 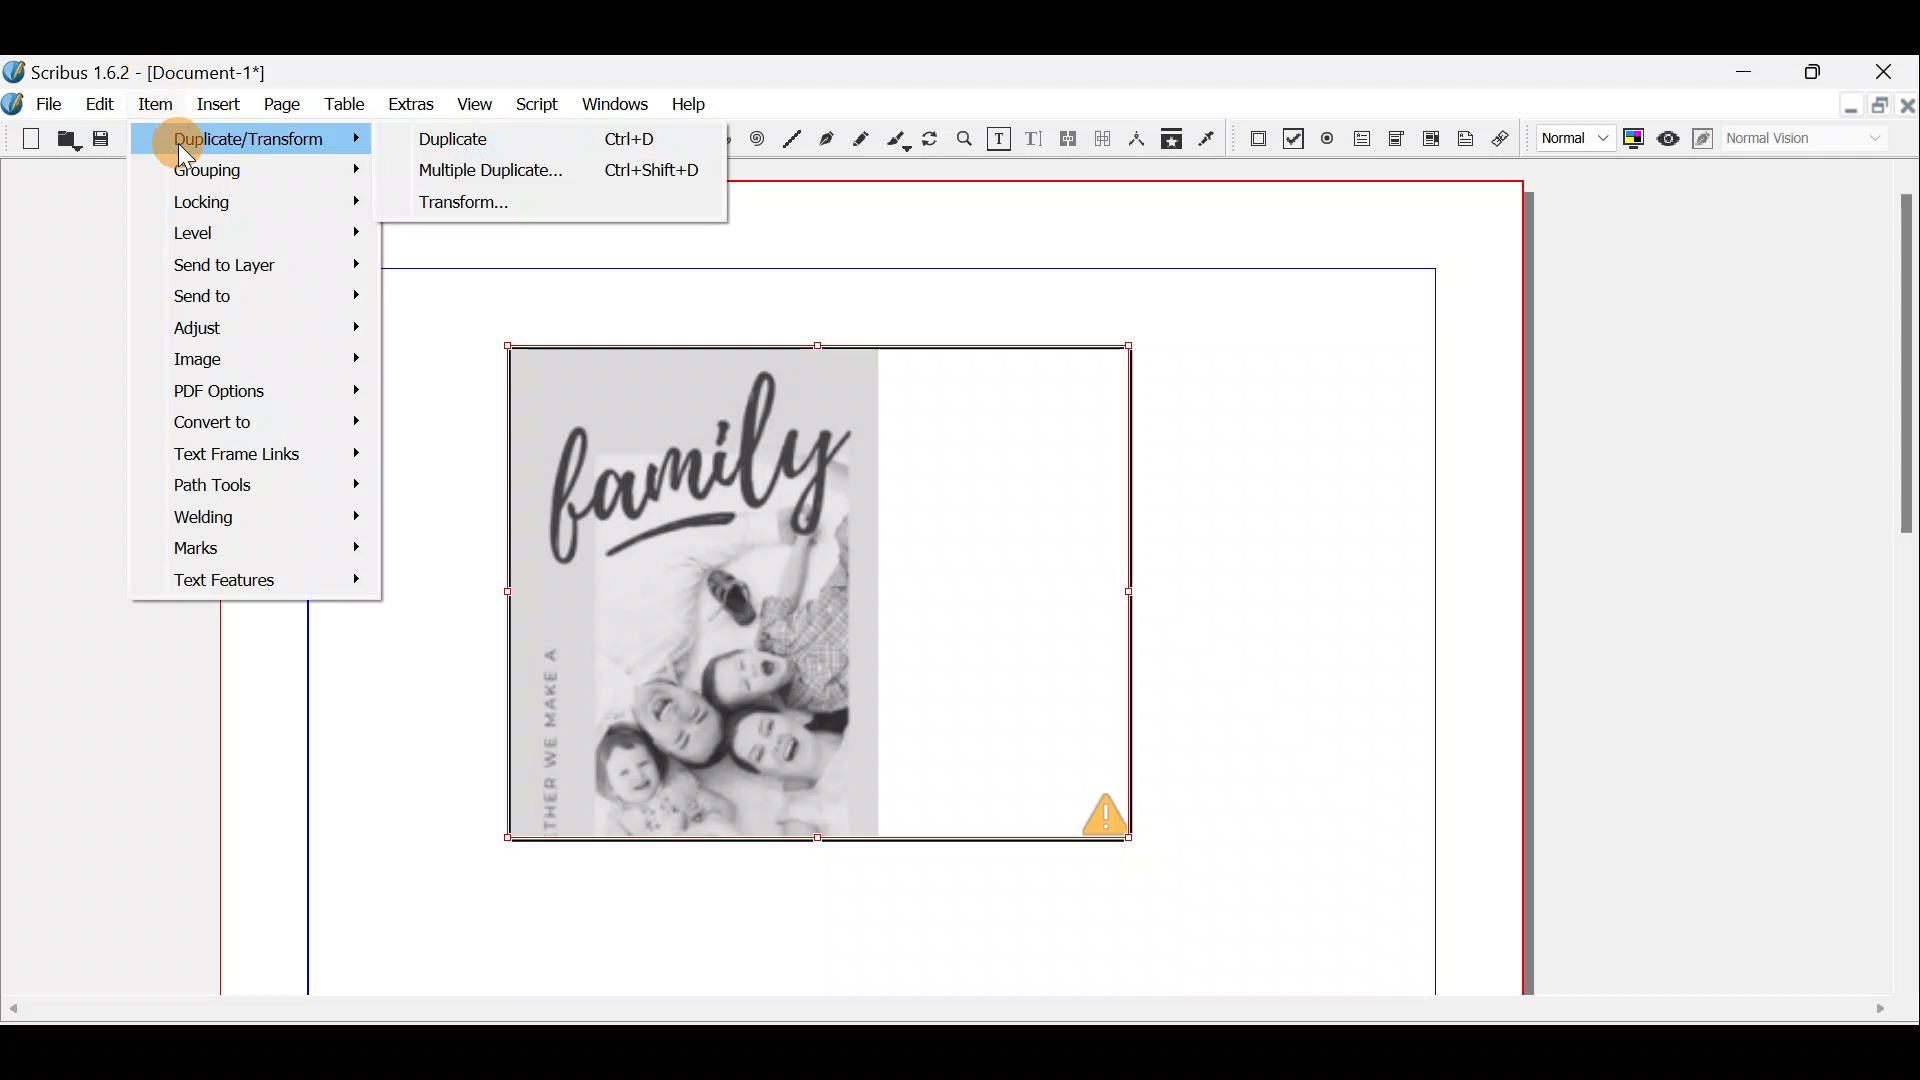 What do you see at coordinates (266, 518) in the screenshot?
I see `Welding` at bounding box center [266, 518].